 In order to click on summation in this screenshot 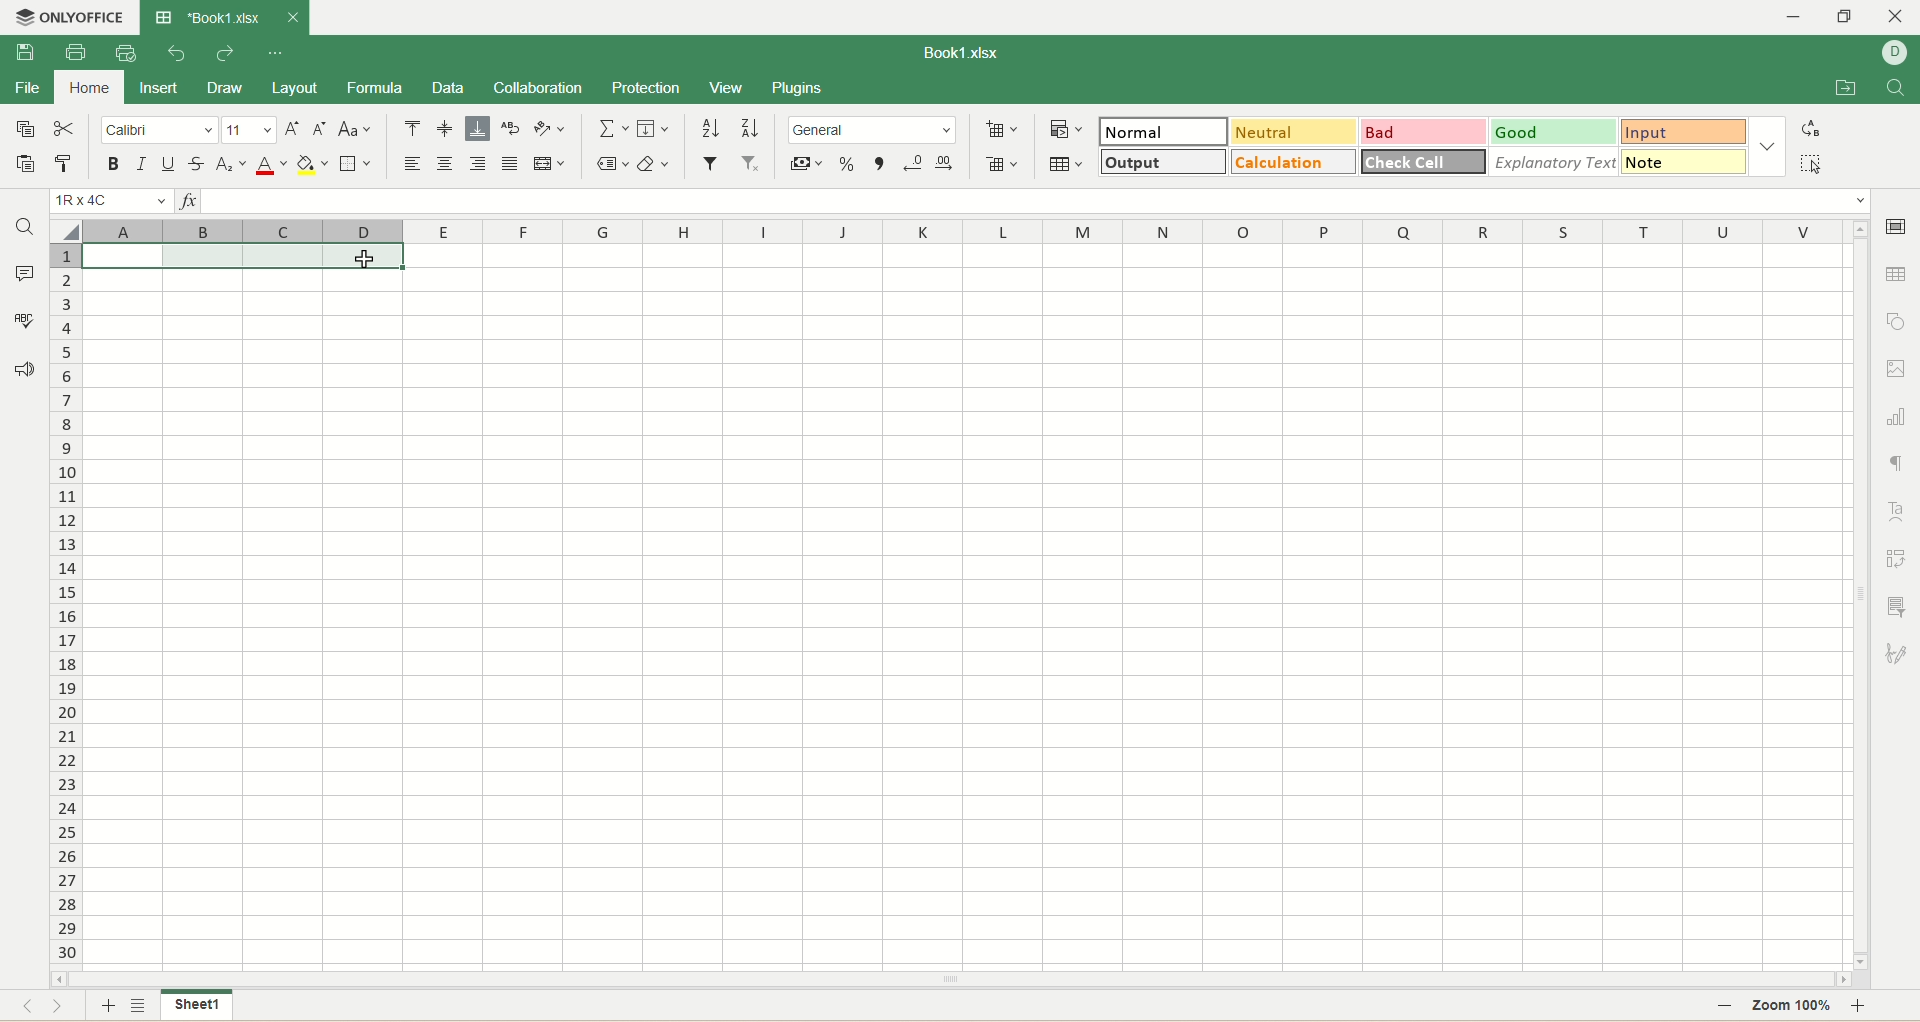, I will do `click(614, 127)`.